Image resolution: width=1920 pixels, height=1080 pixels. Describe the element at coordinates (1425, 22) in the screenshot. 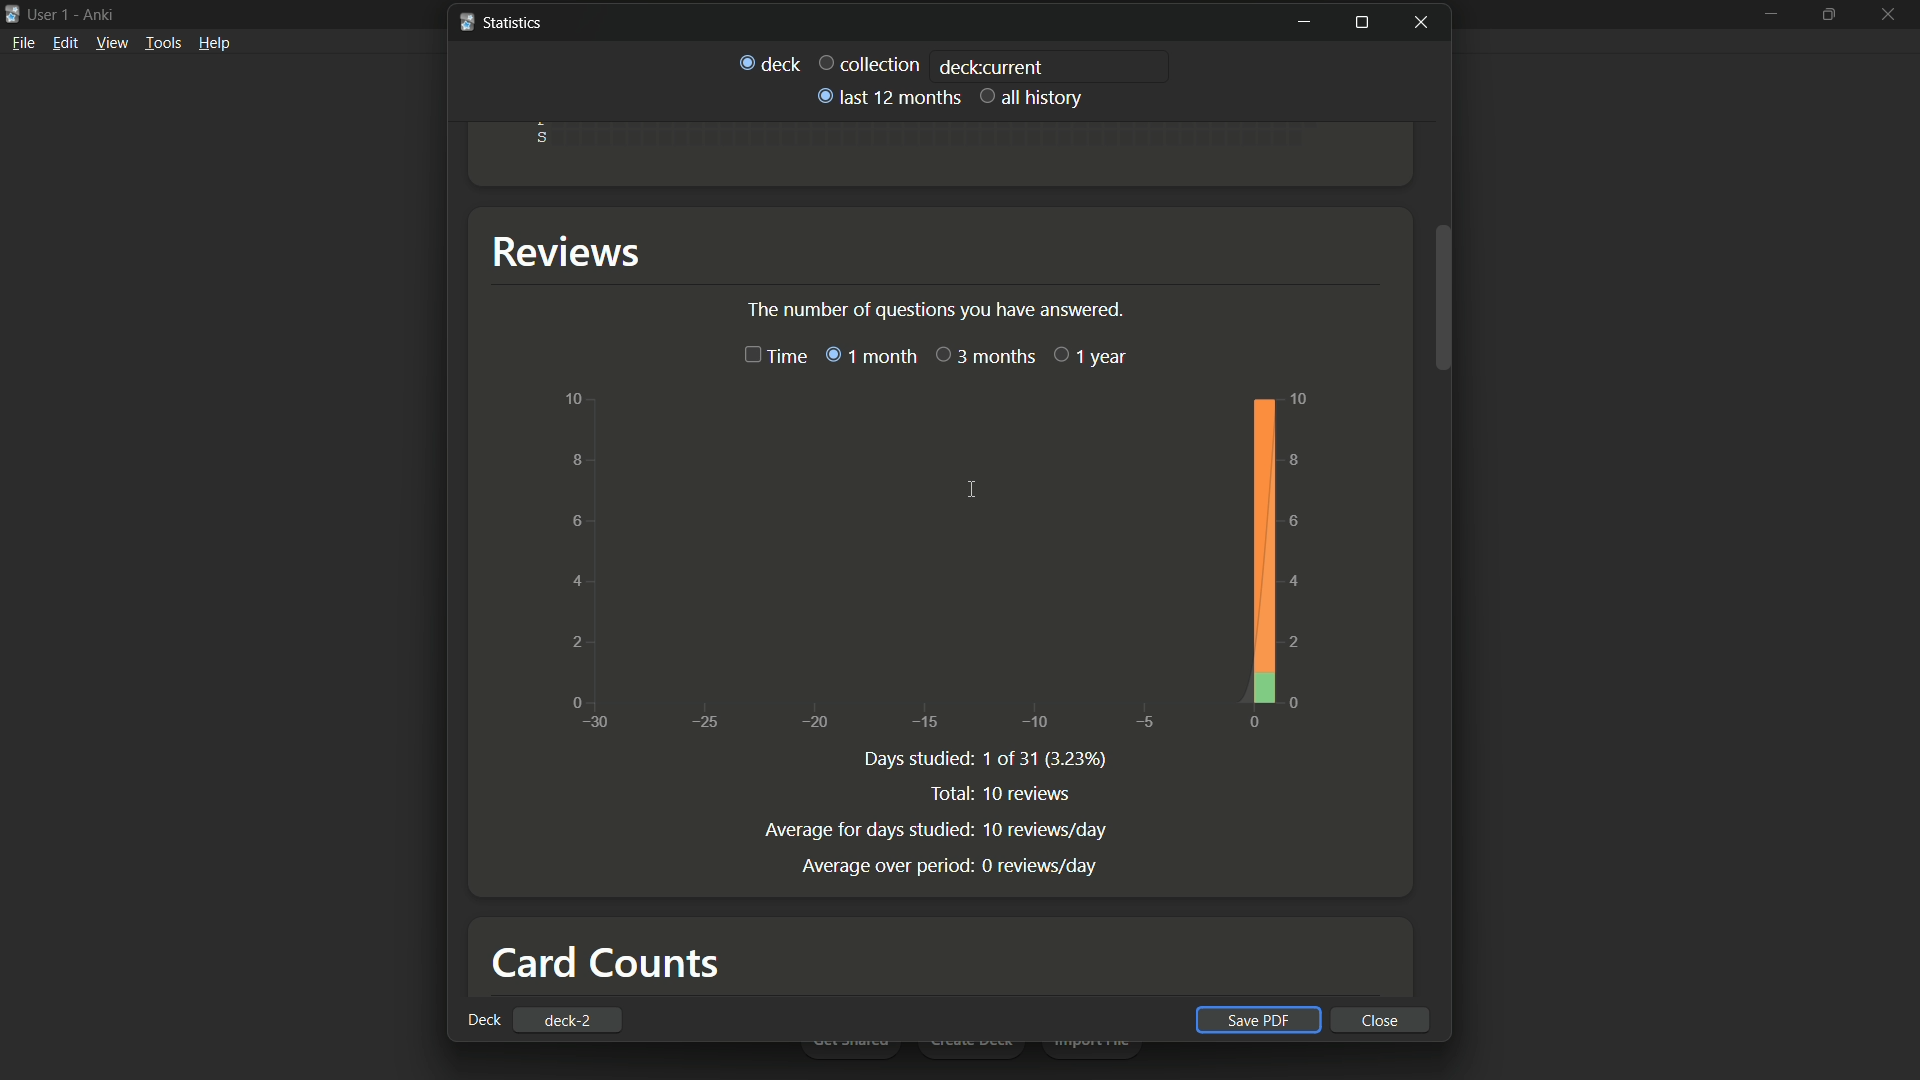

I see `Close` at that location.